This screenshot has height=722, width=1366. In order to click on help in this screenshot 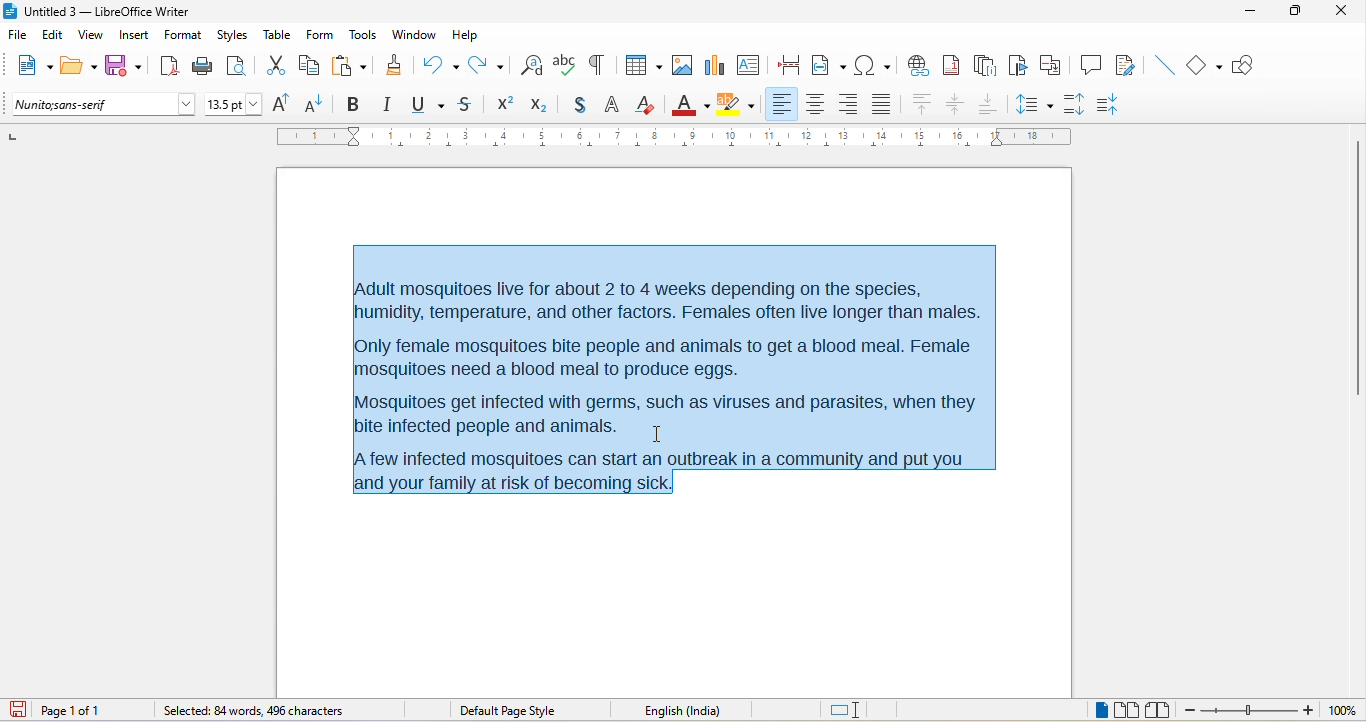, I will do `click(464, 34)`.